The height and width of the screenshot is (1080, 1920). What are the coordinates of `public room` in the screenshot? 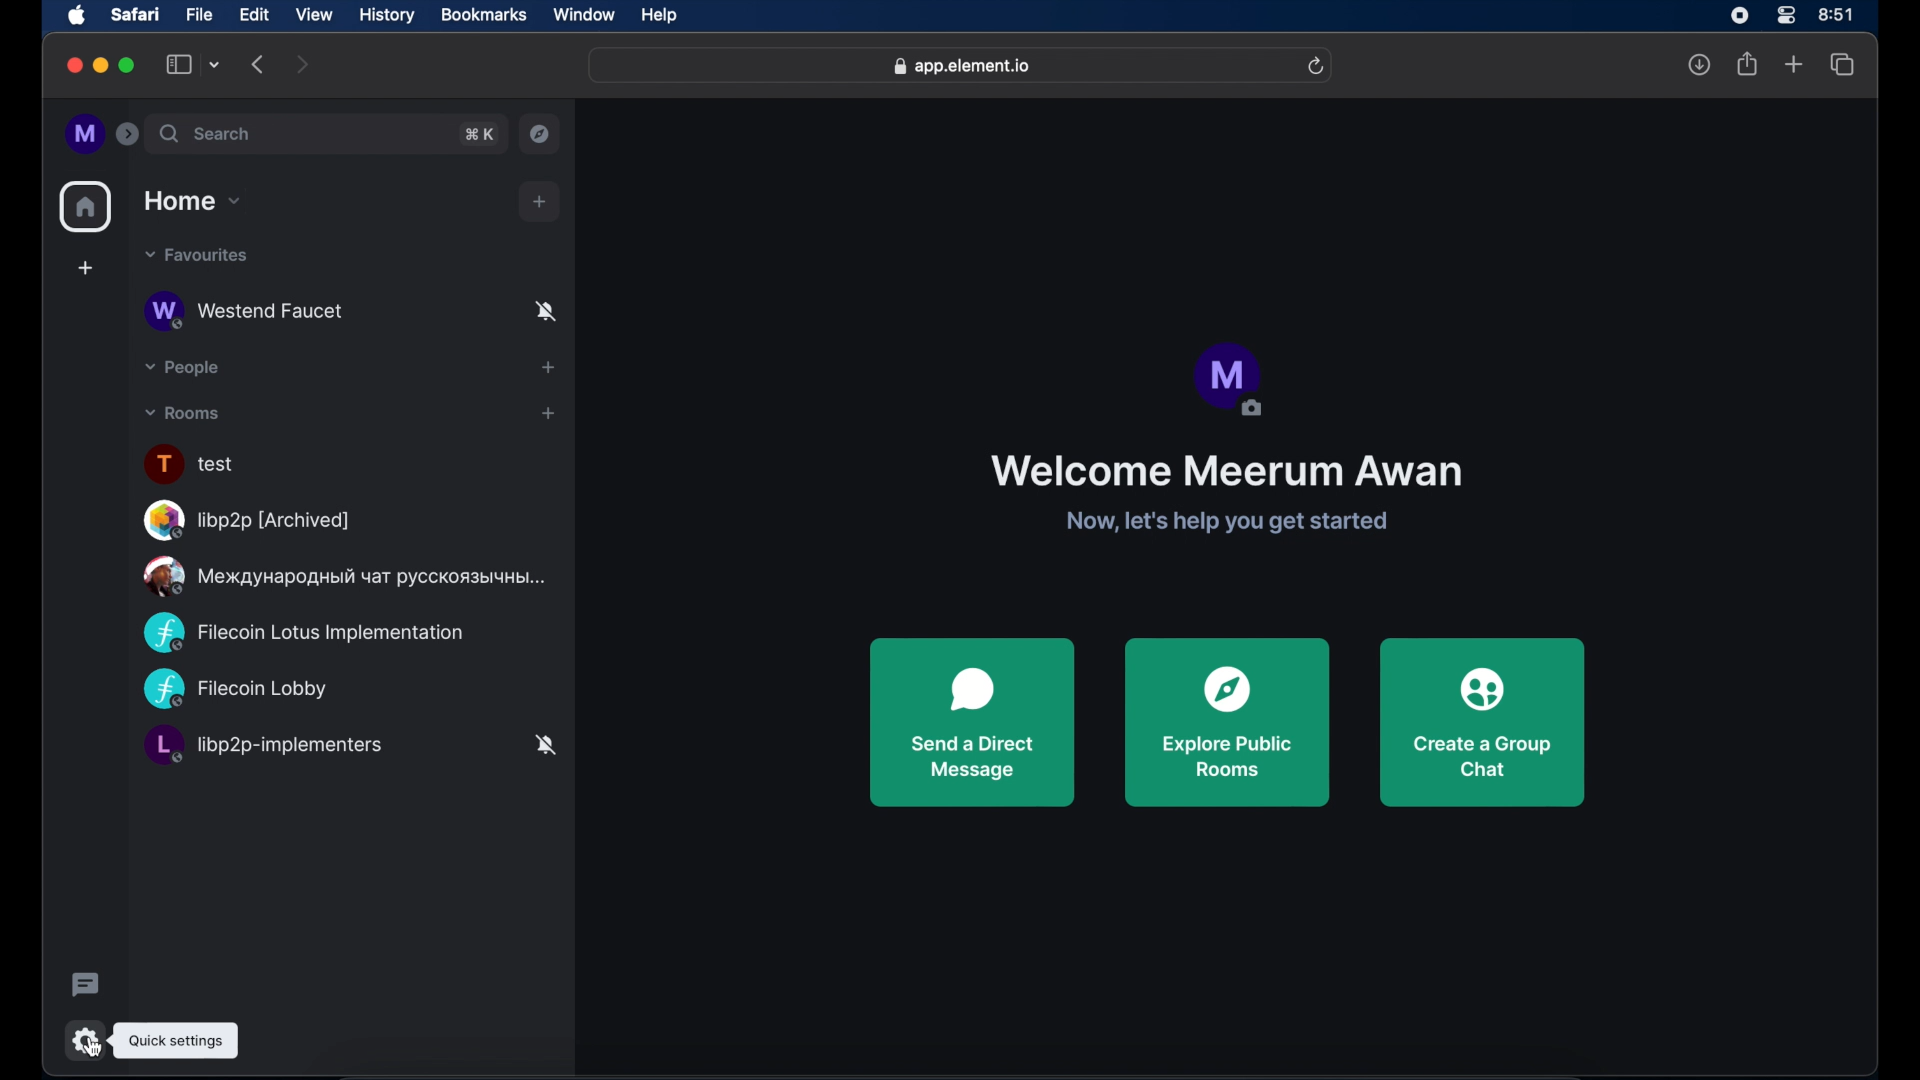 It's located at (344, 577).